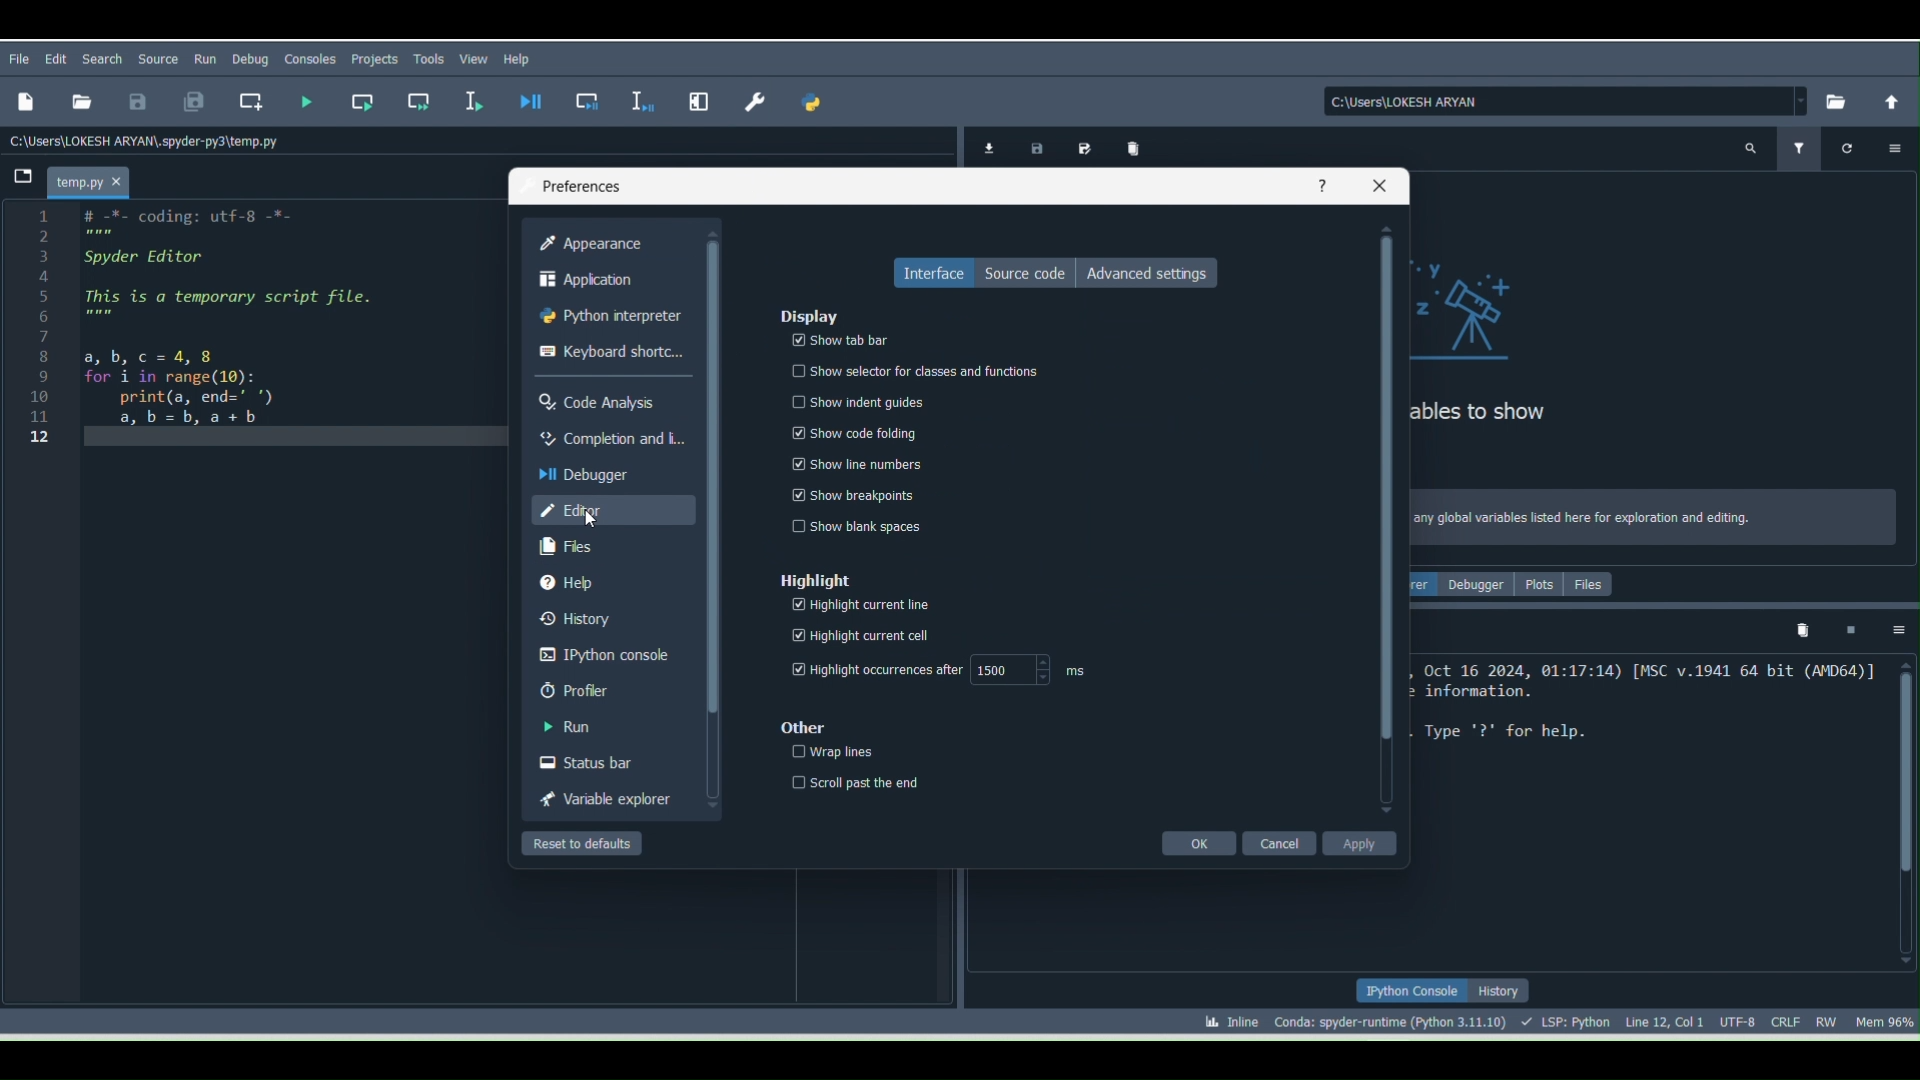  Describe the element at coordinates (1883, 1018) in the screenshot. I see `Global memory usage` at that location.